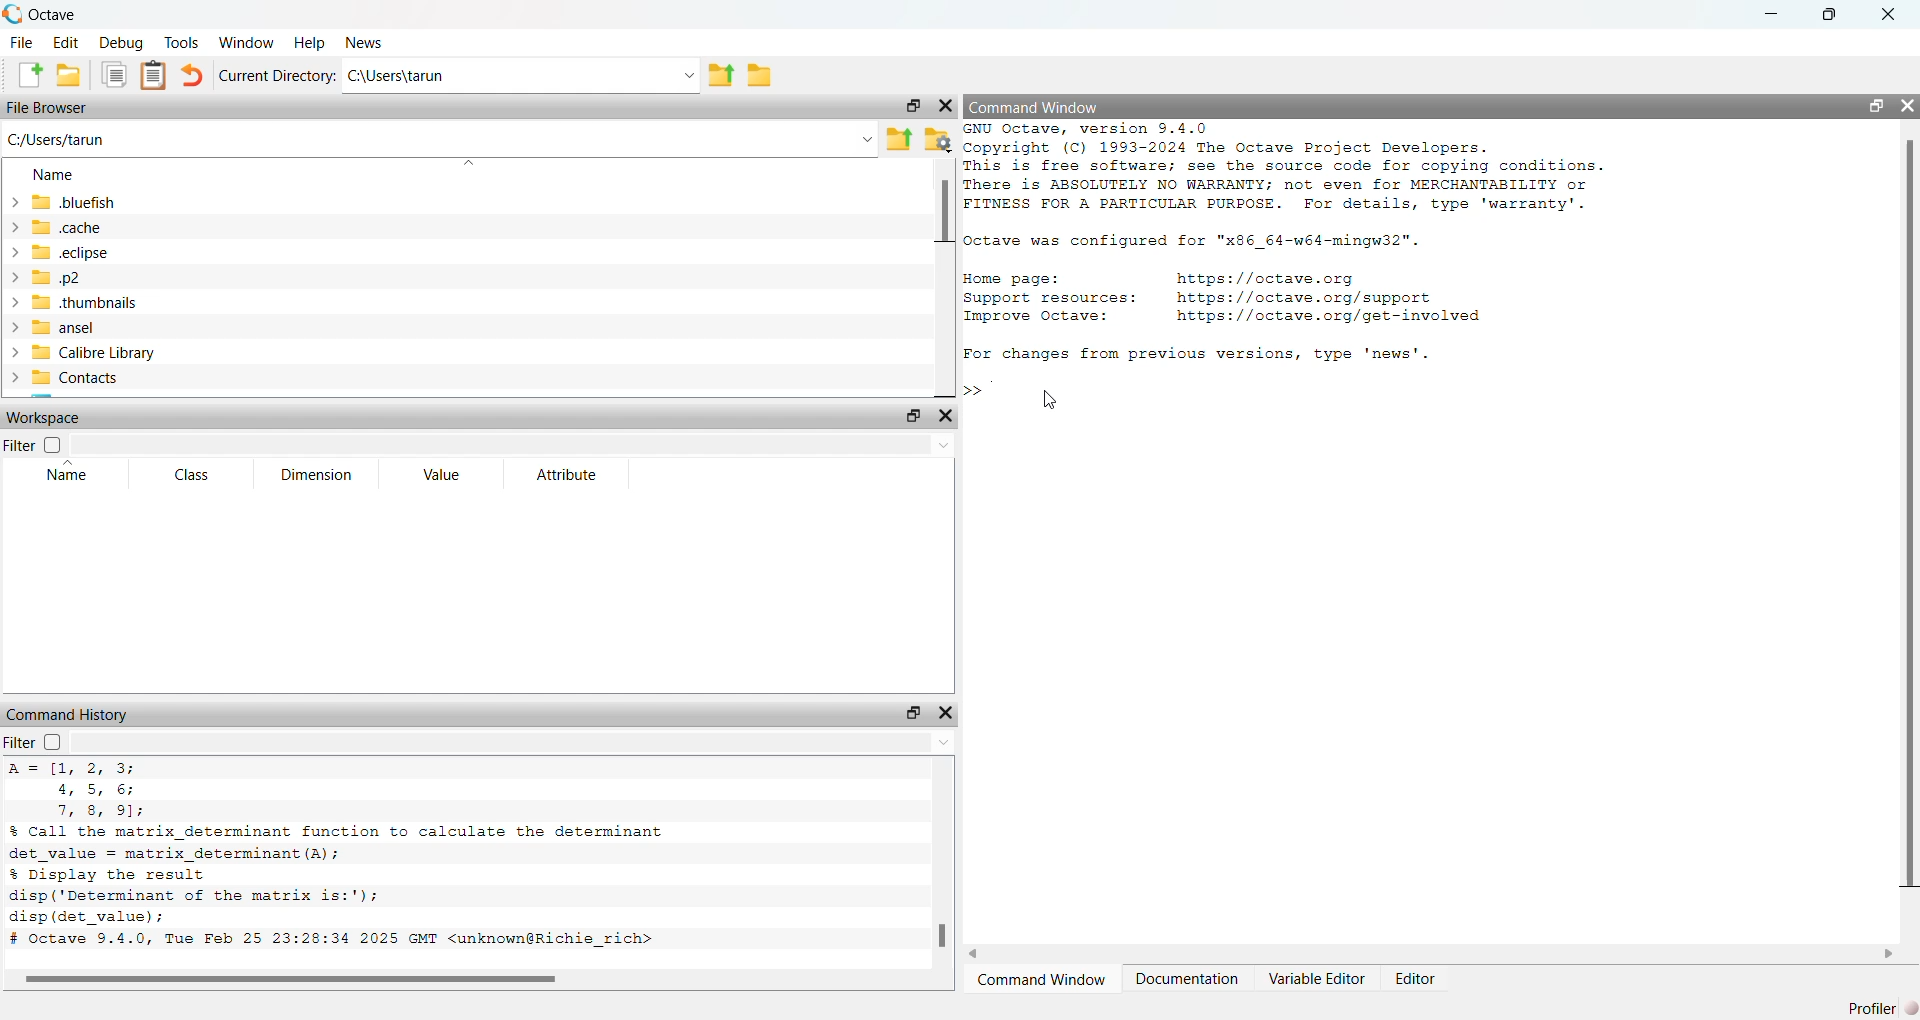  Describe the element at coordinates (1882, 1006) in the screenshot. I see `profiler` at that location.